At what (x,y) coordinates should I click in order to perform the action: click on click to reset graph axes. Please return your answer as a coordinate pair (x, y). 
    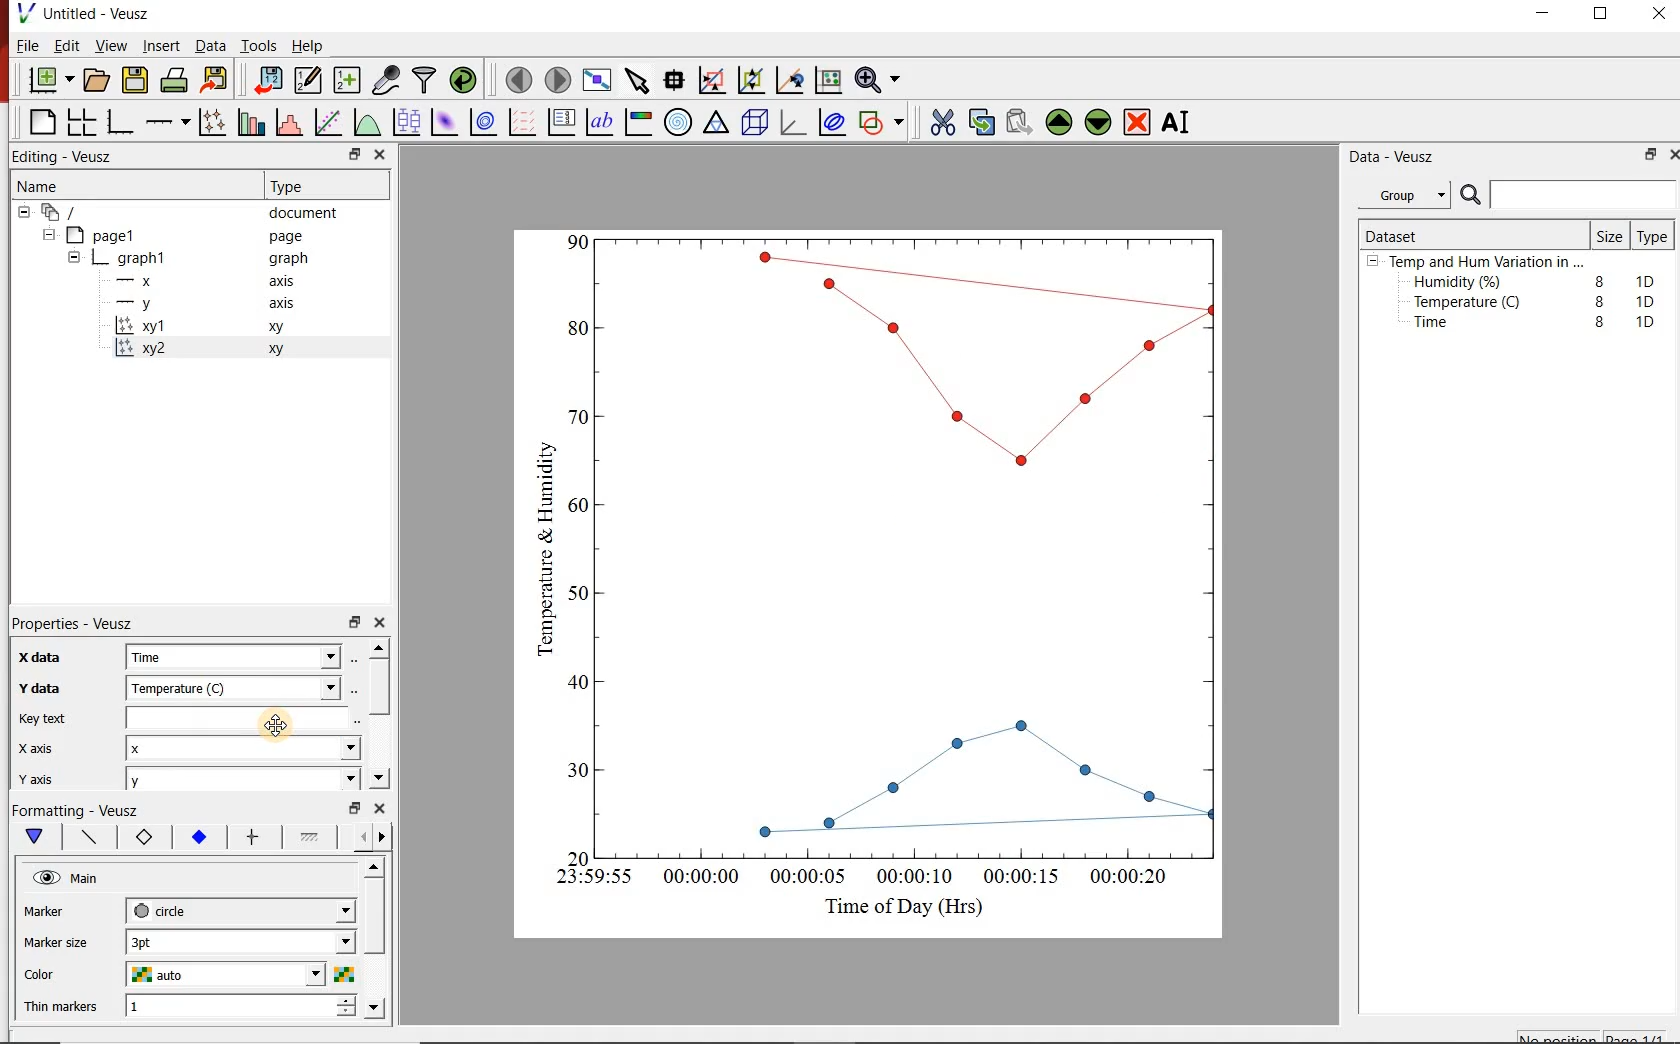
    Looking at the image, I should click on (825, 81).